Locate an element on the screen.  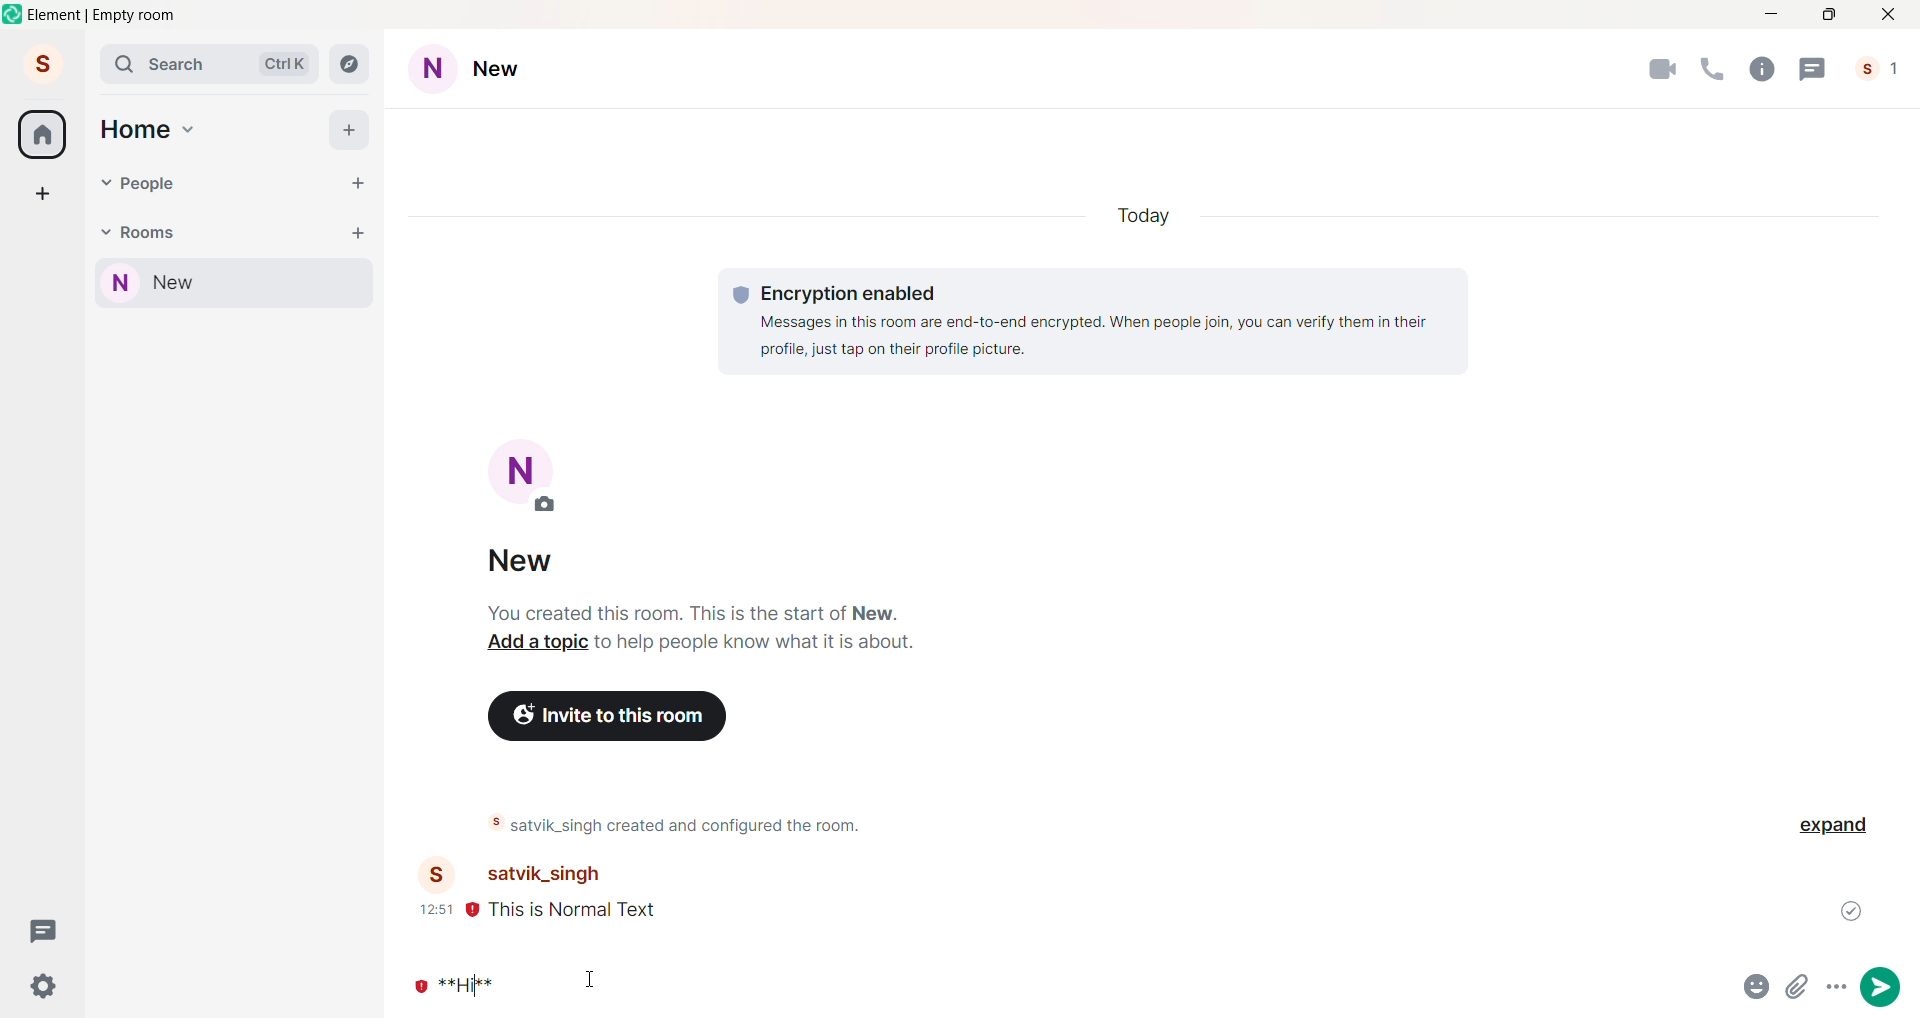
Message sent is located at coordinates (1853, 910).